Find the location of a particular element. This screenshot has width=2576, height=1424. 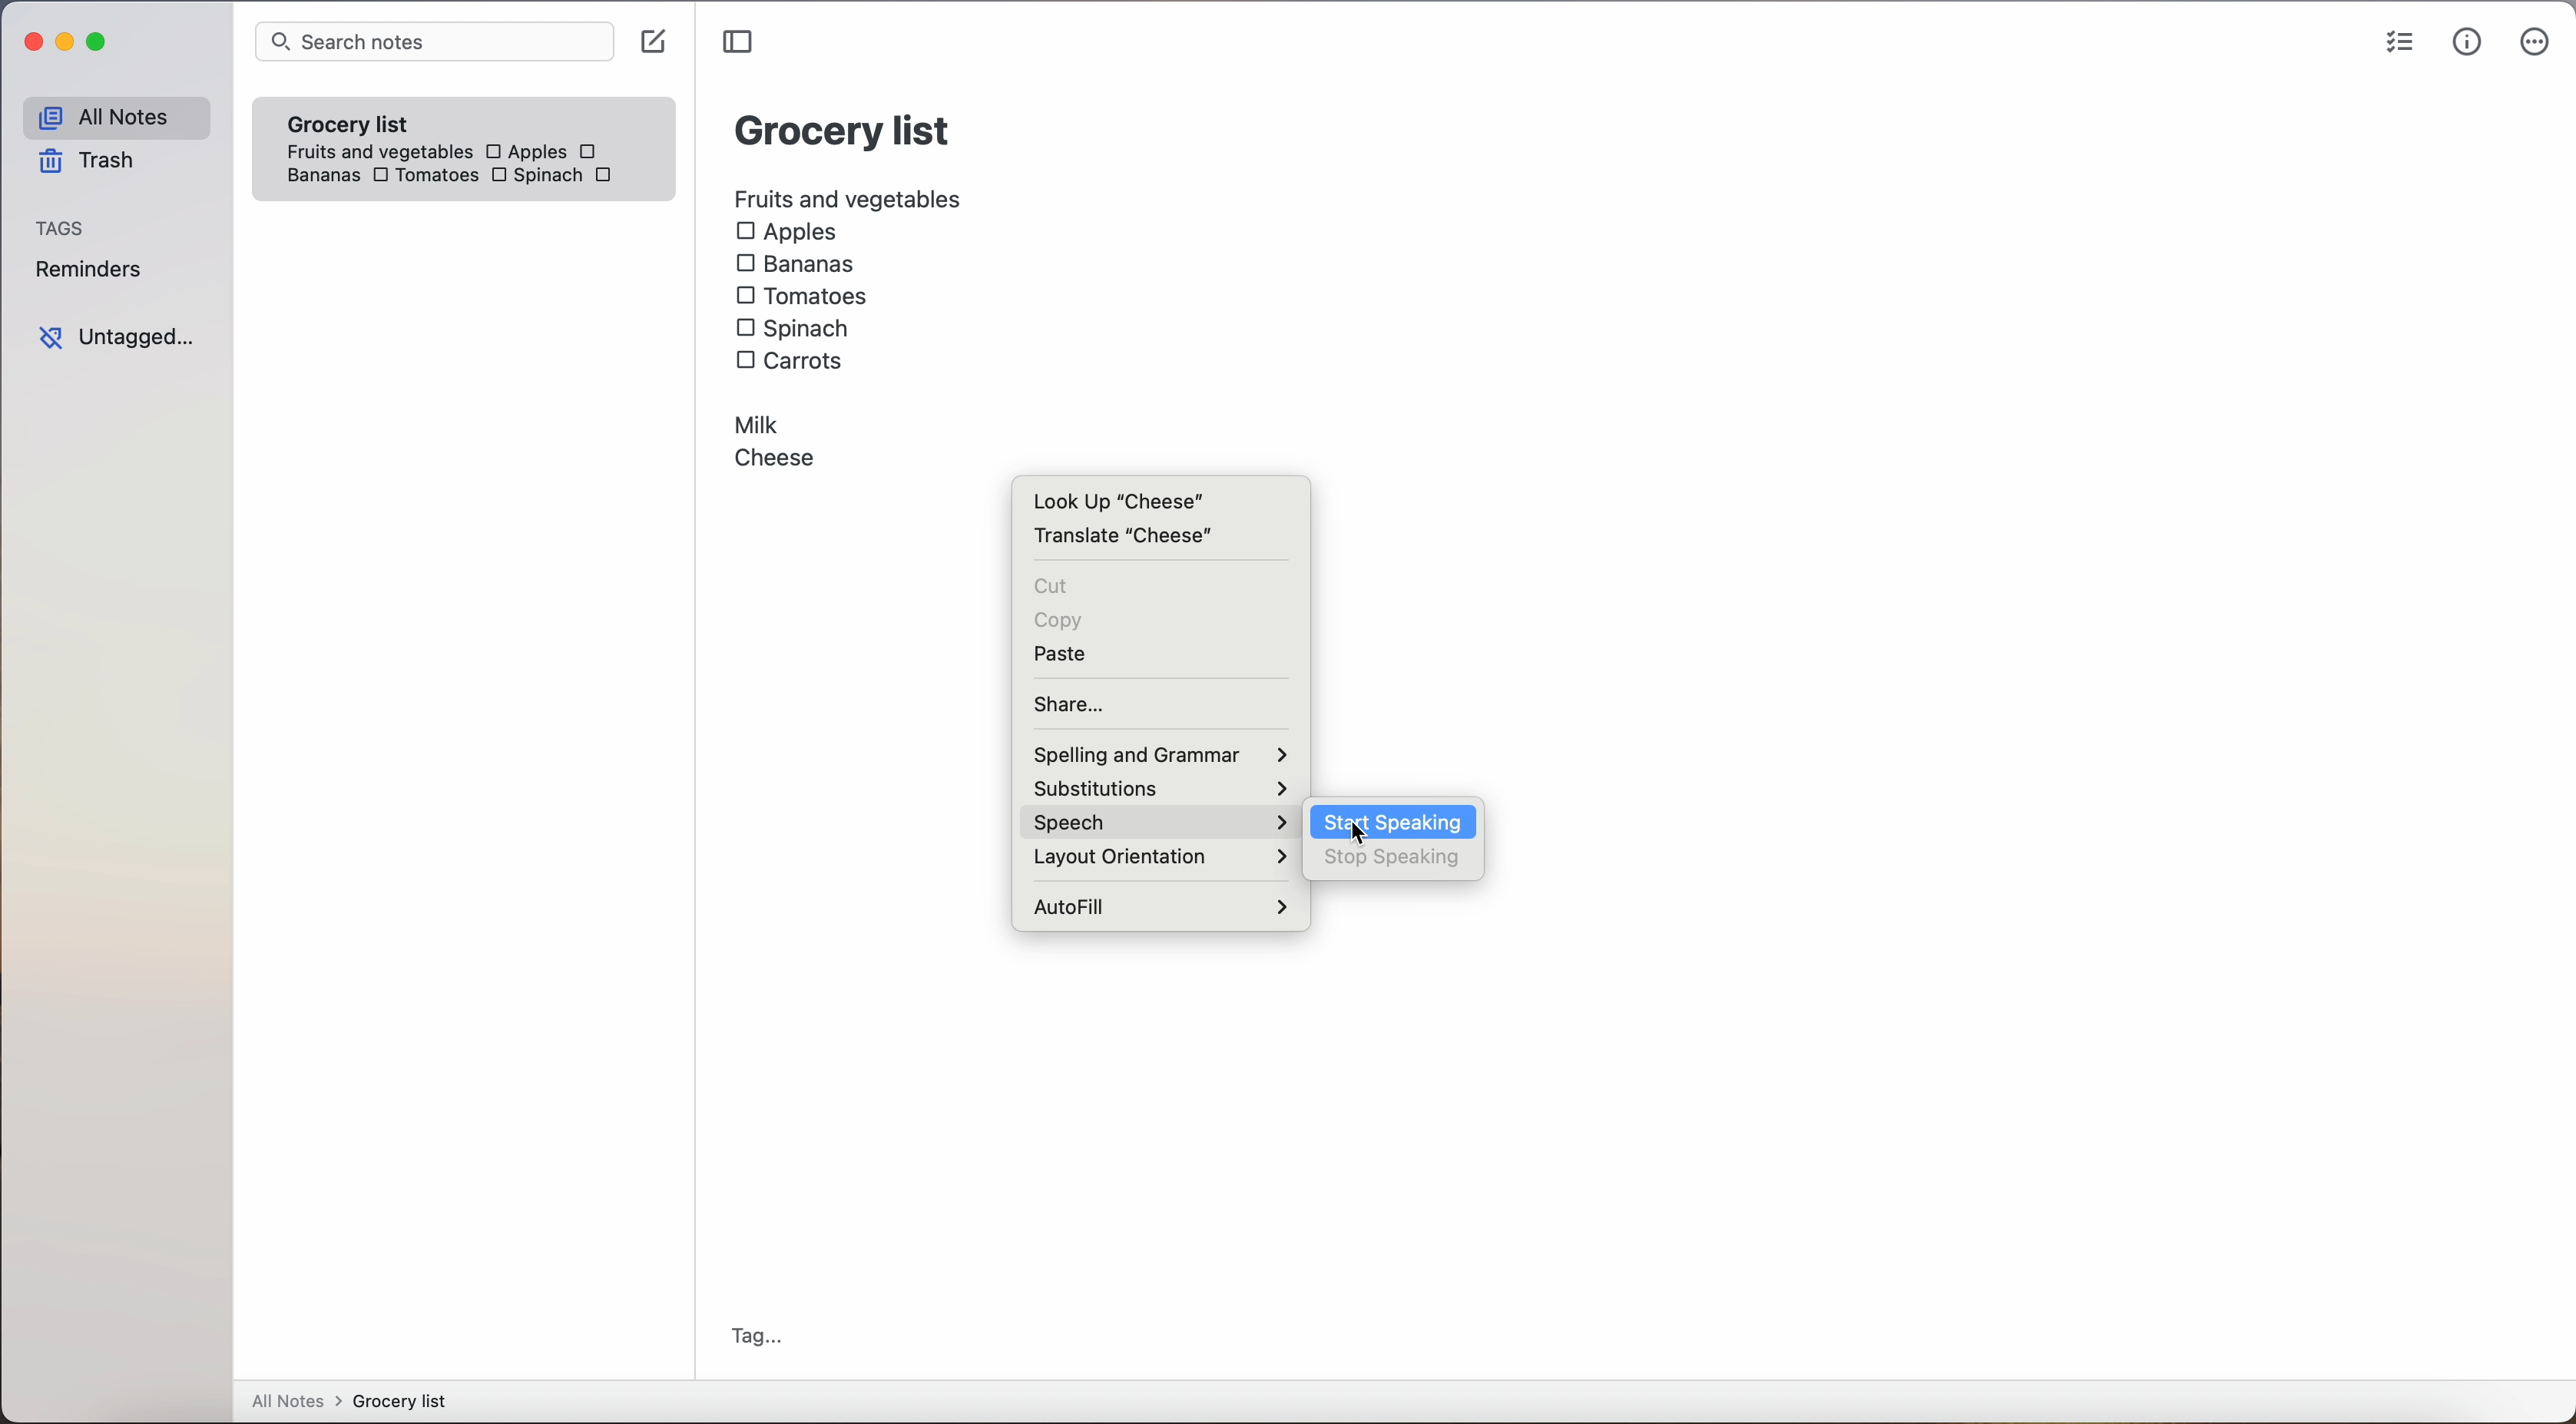

trash is located at coordinates (85, 164).